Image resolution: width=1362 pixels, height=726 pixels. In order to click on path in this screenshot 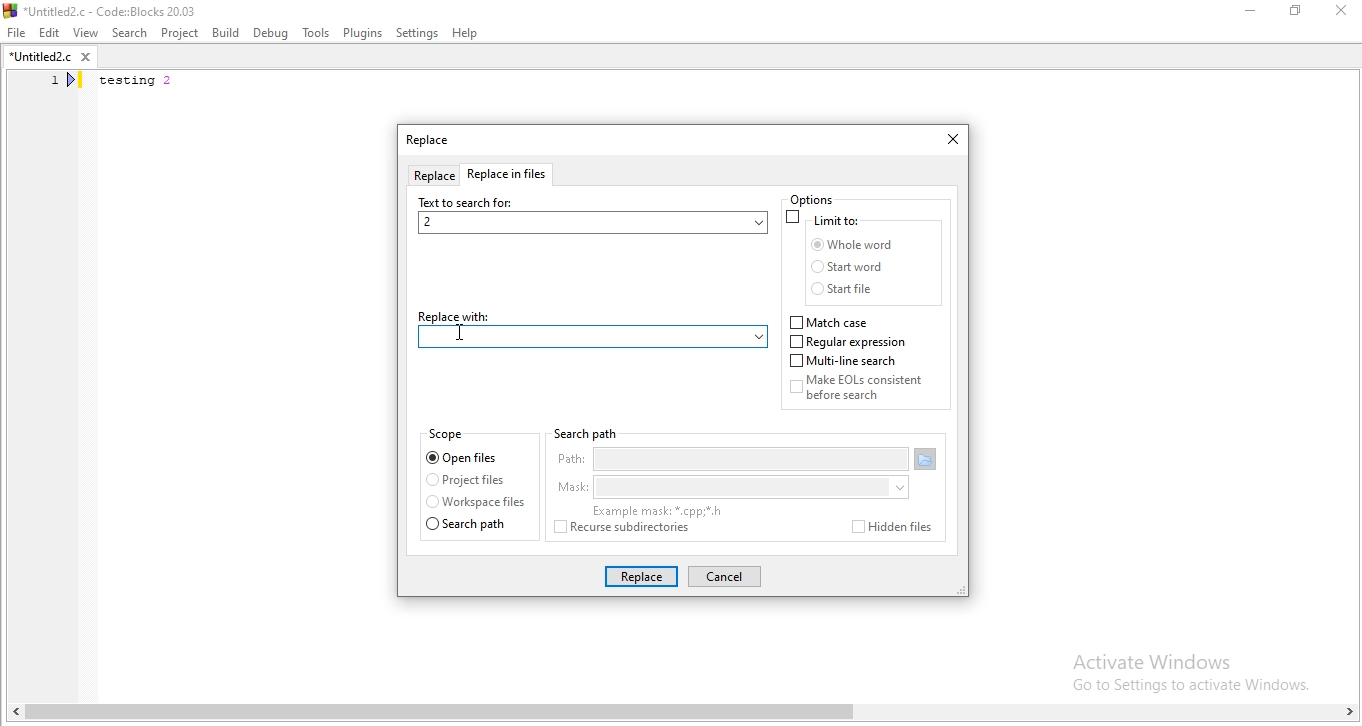, I will do `click(730, 461)`.